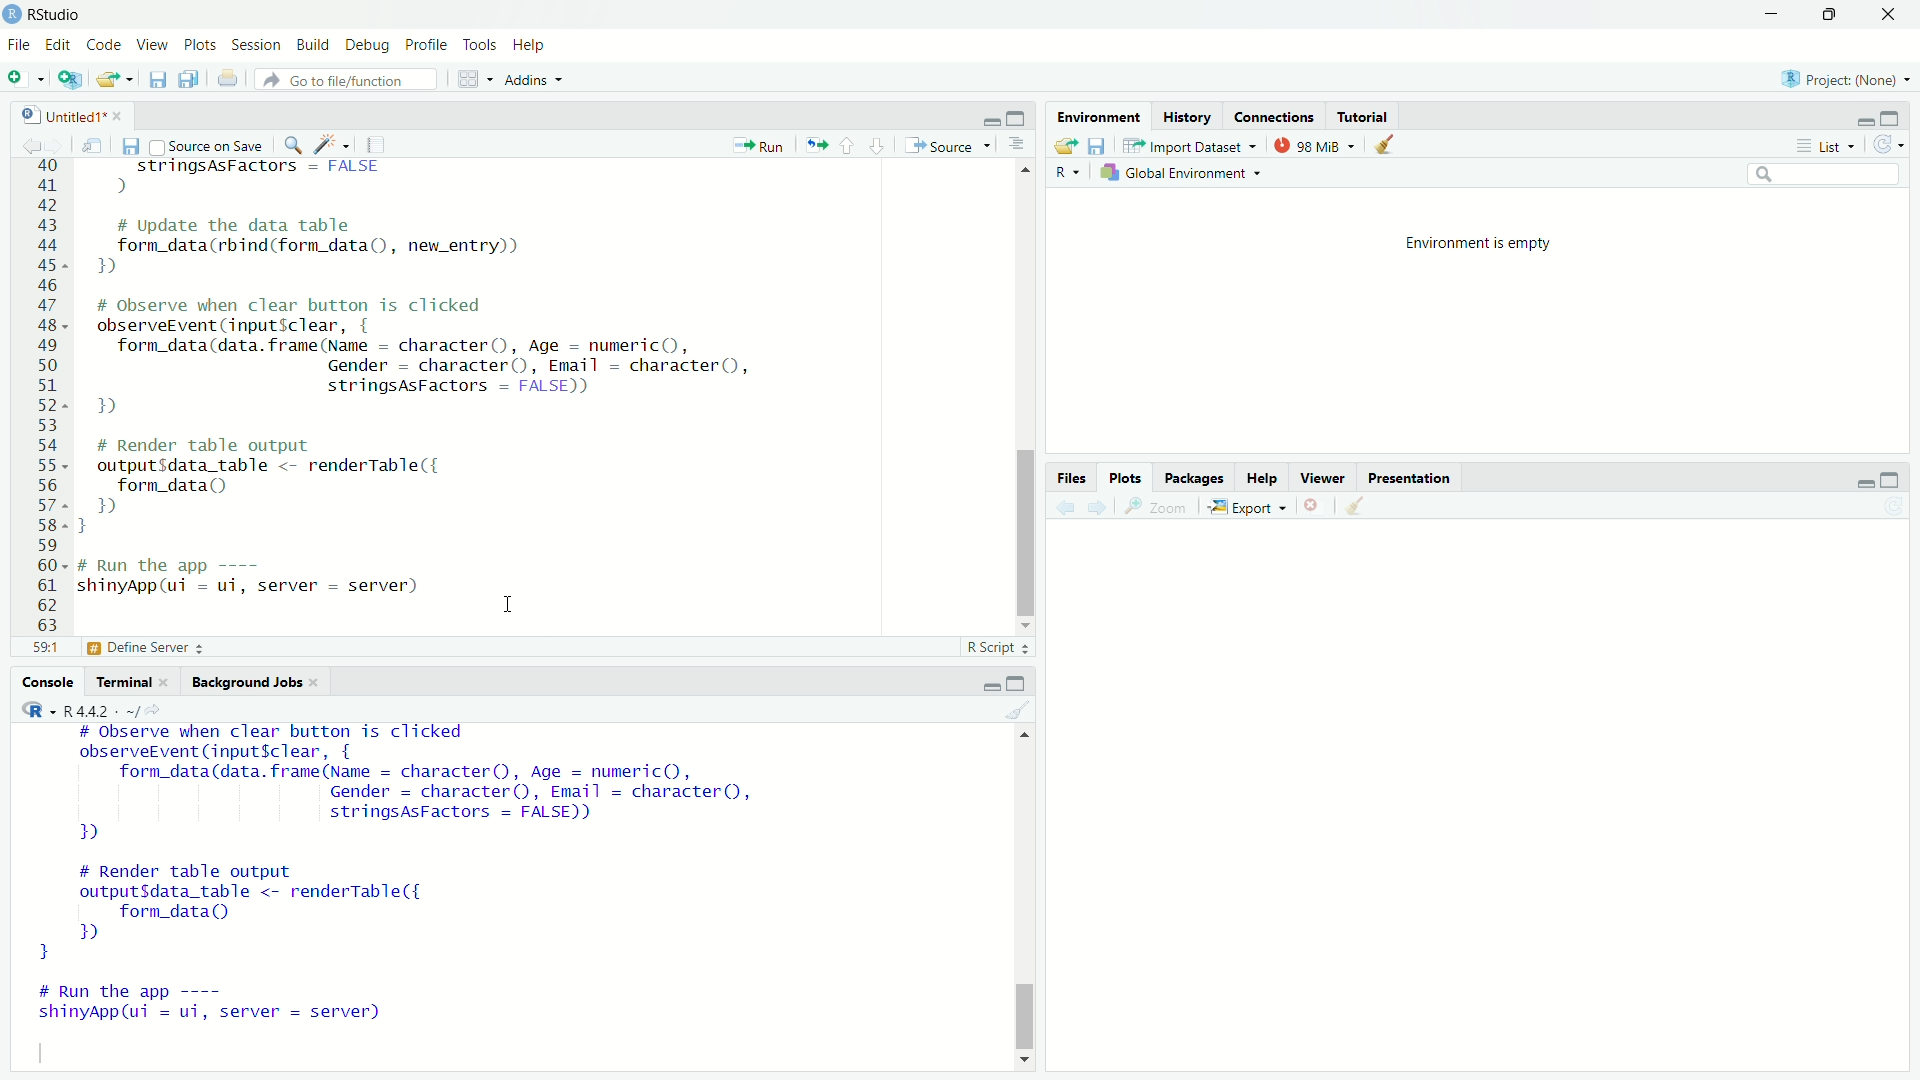 This screenshot has width=1920, height=1080. I want to click on cursor, so click(508, 606).